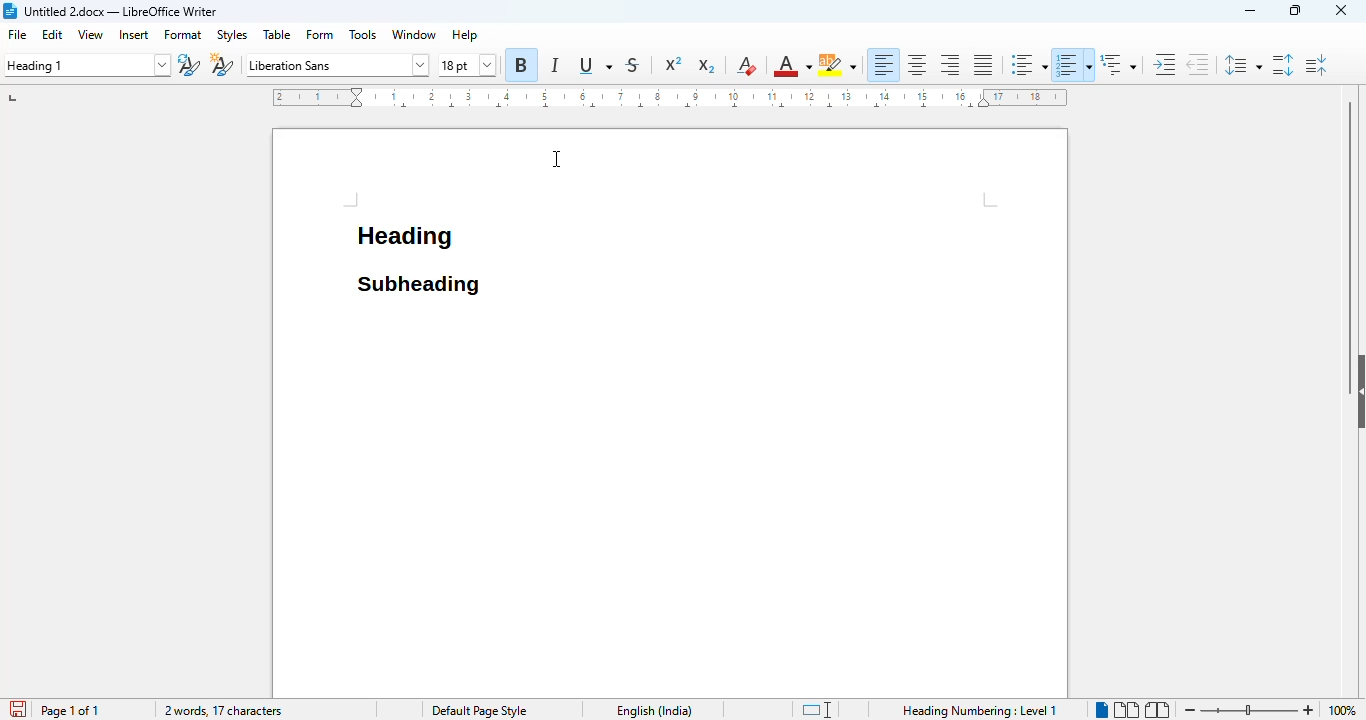 The width and height of the screenshot is (1366, 720). I want to click on zoom, so click(1250, 707).